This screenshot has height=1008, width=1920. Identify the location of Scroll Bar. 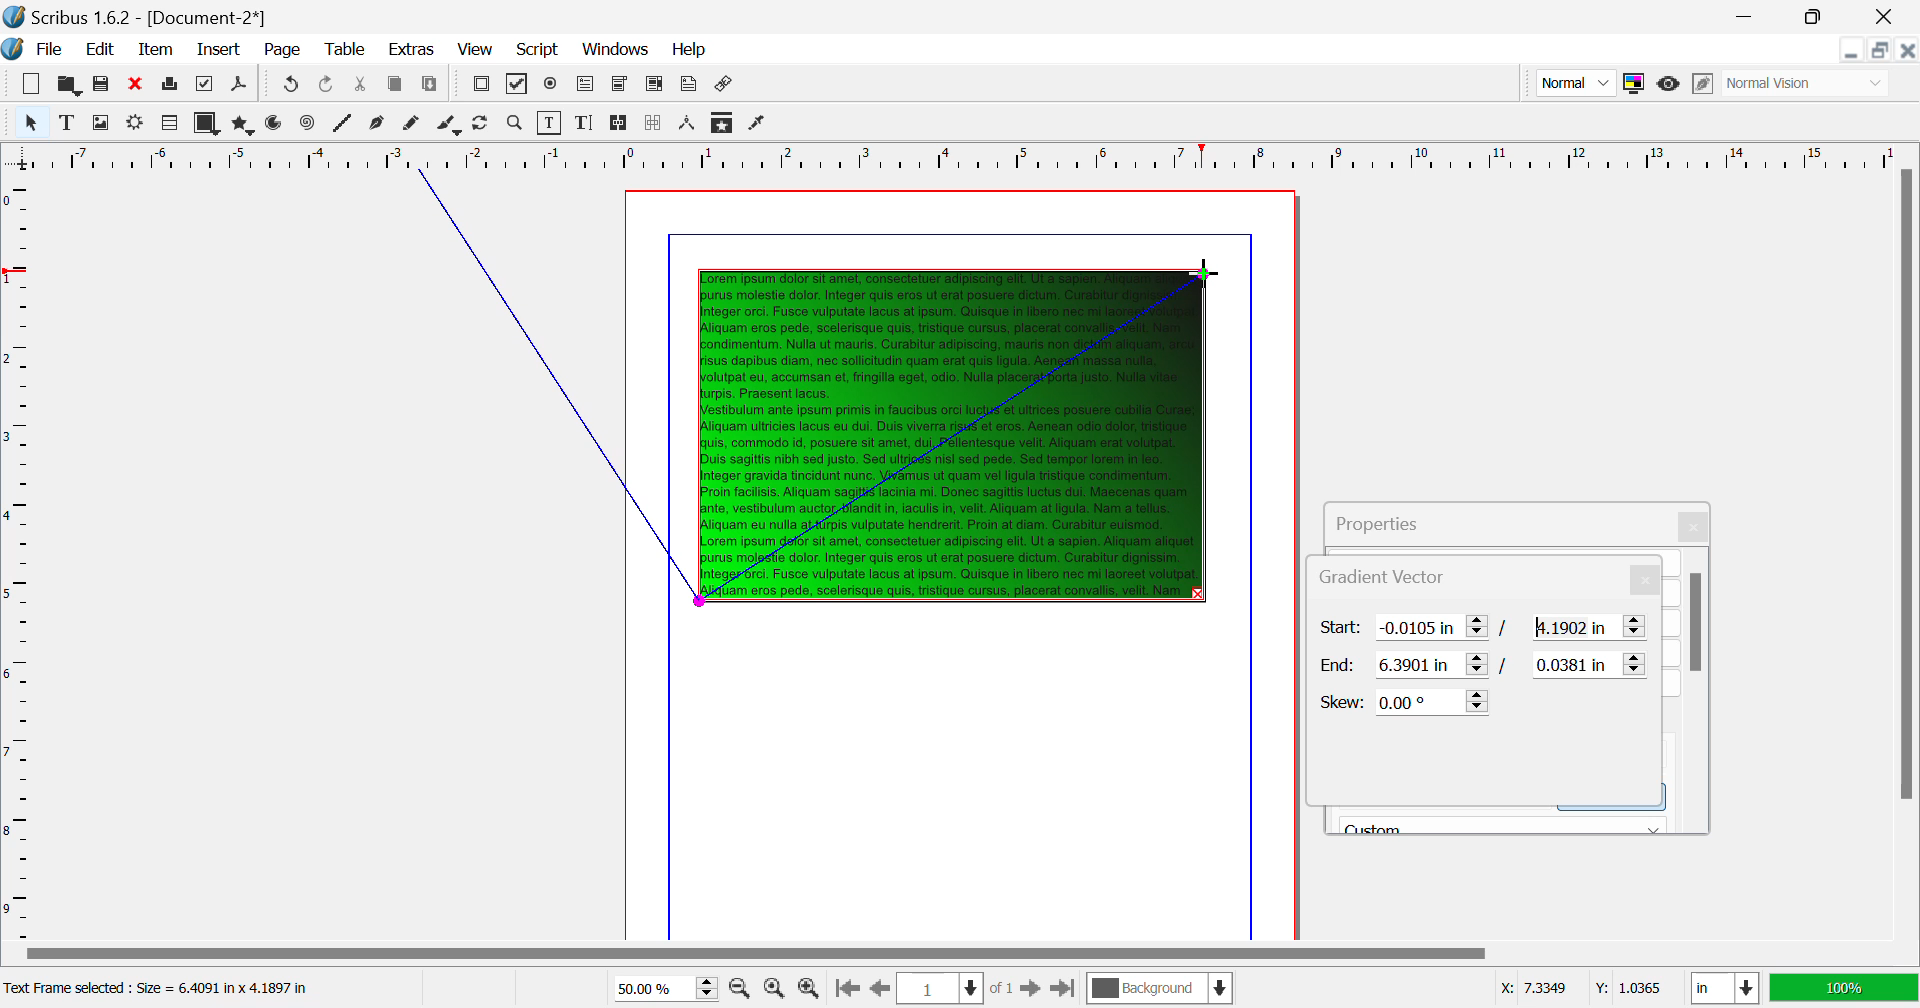
(959, 955).